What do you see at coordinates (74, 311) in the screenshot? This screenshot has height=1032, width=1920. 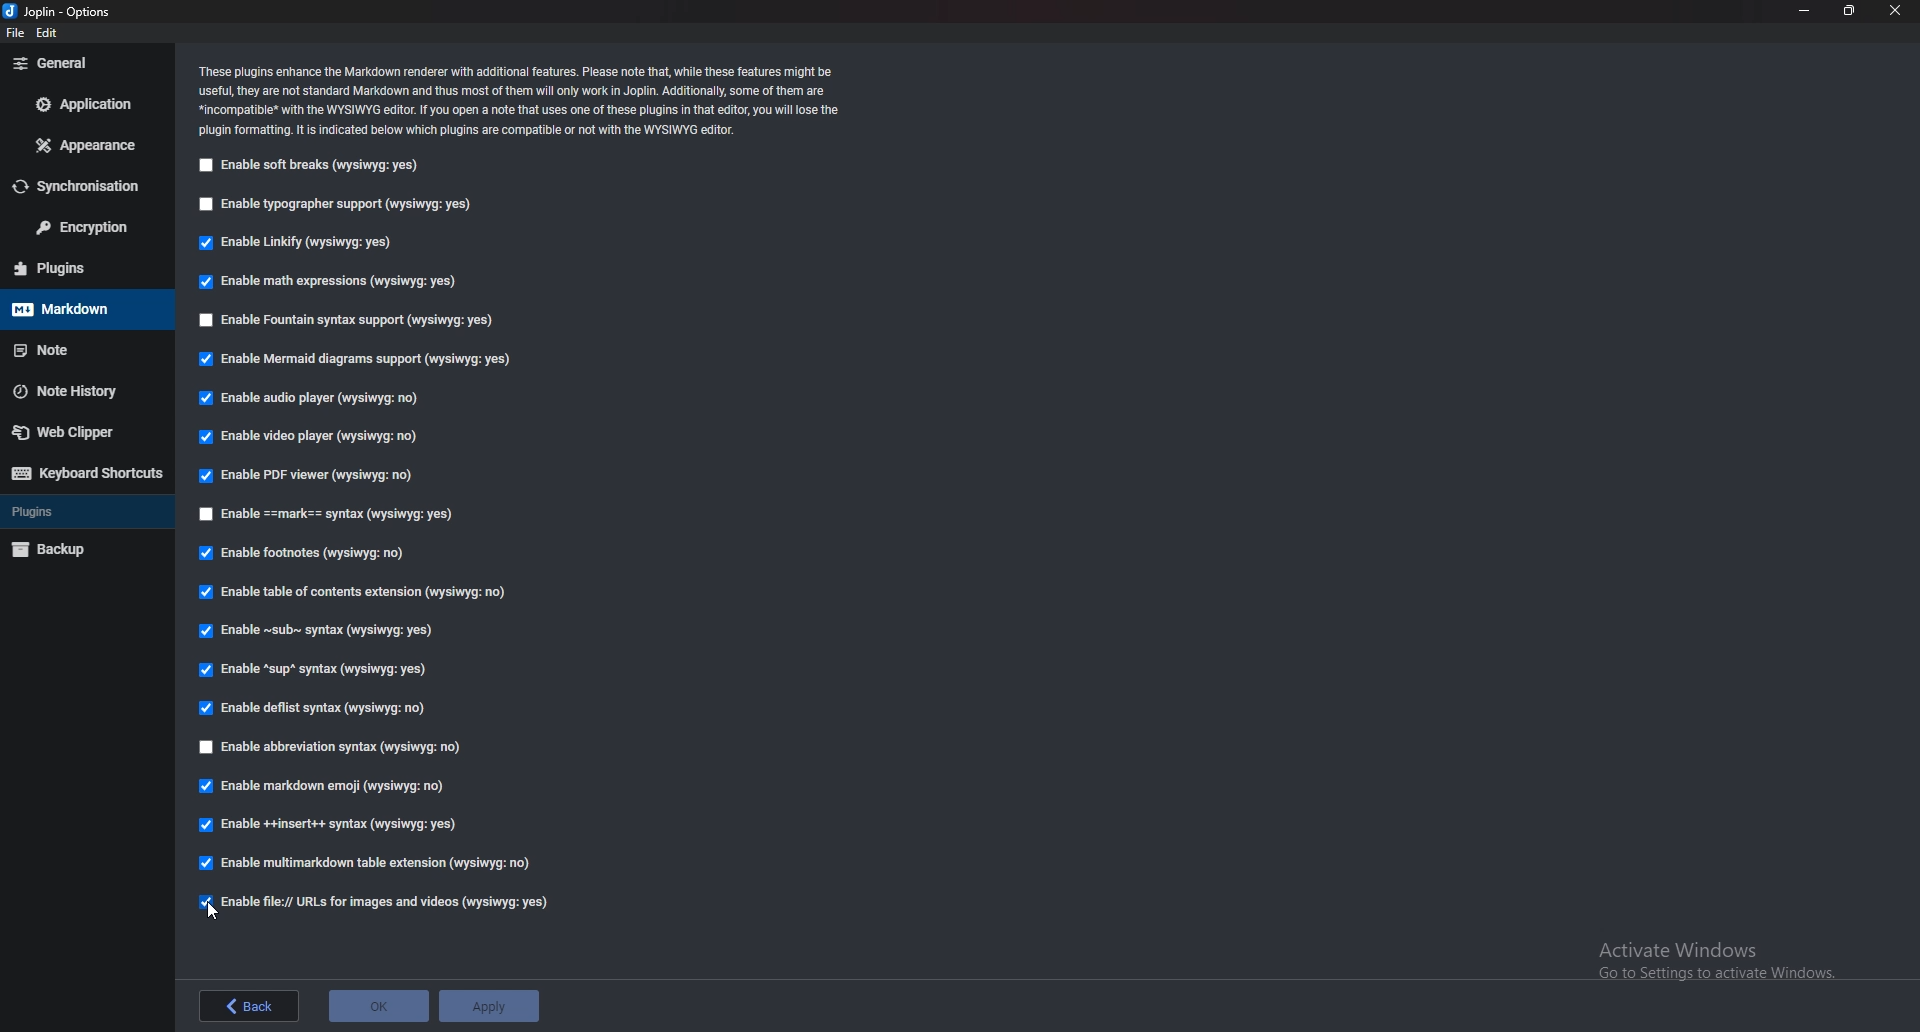 I see `Mark down` at bounding box center [74, 311].